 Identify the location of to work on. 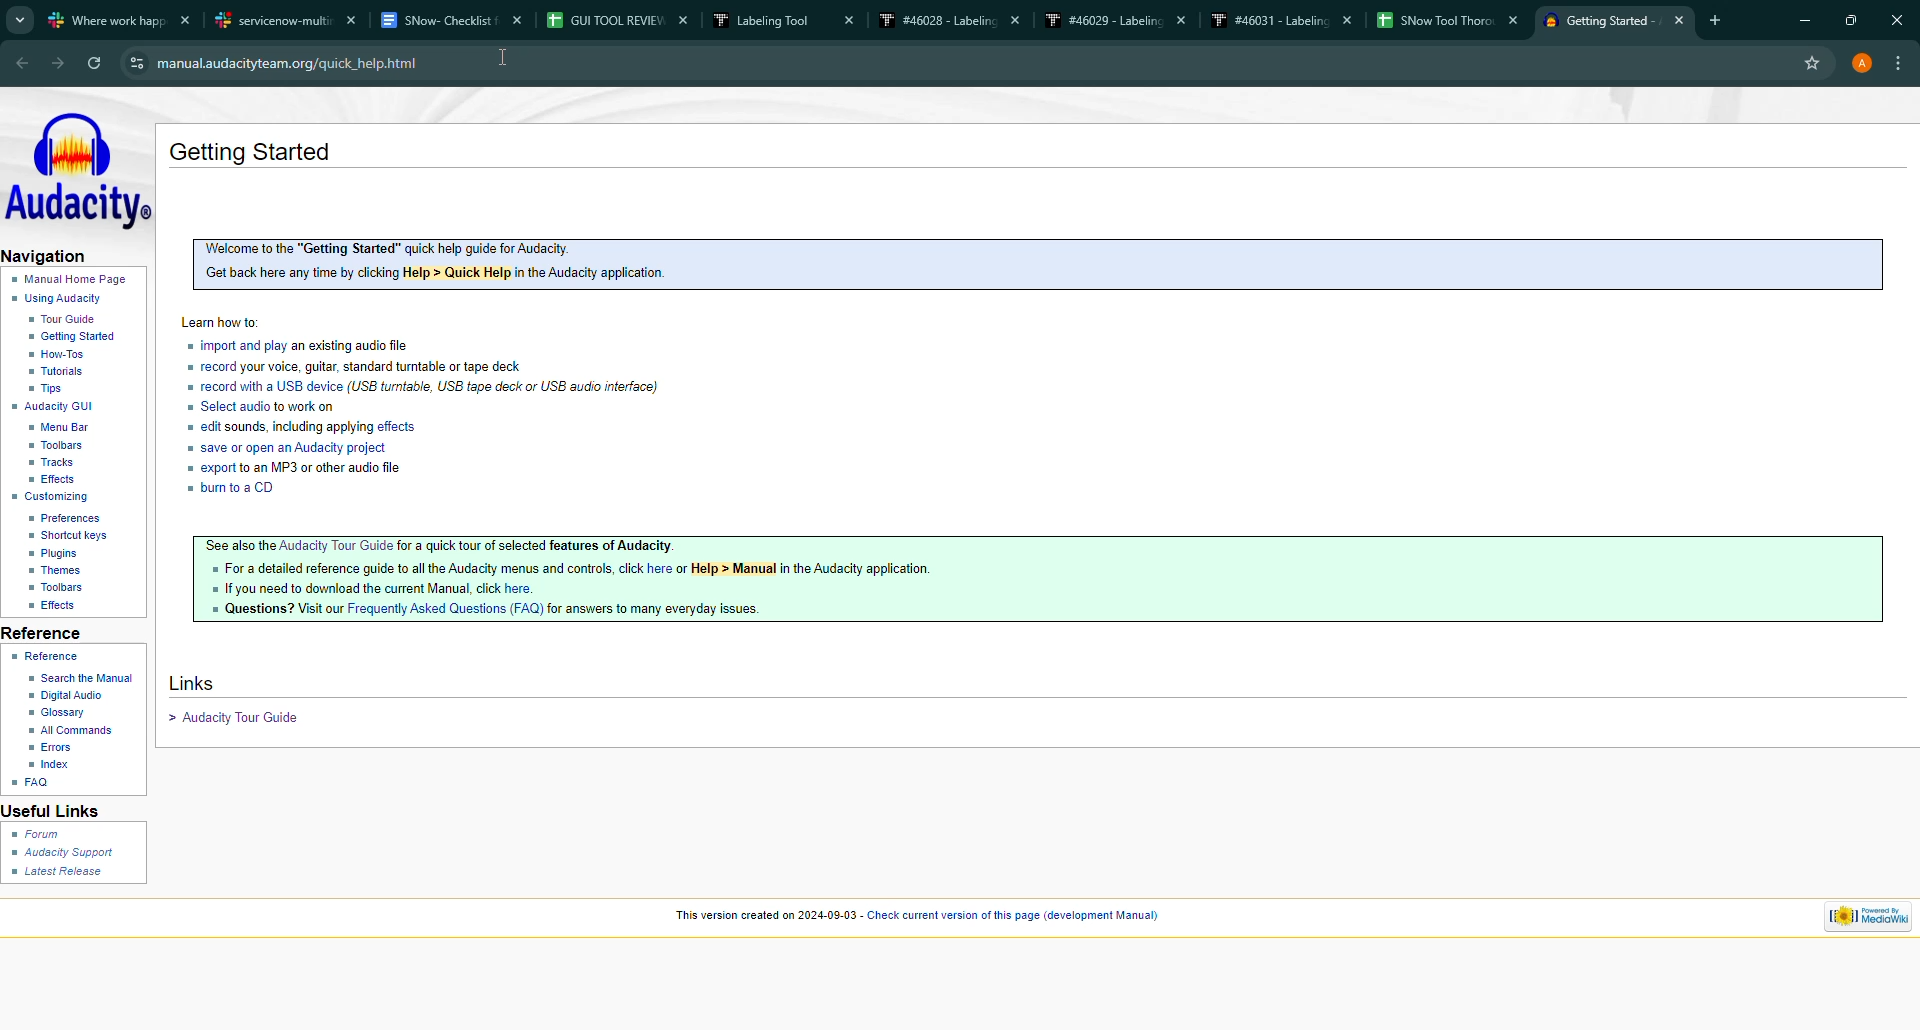
(310, 408).